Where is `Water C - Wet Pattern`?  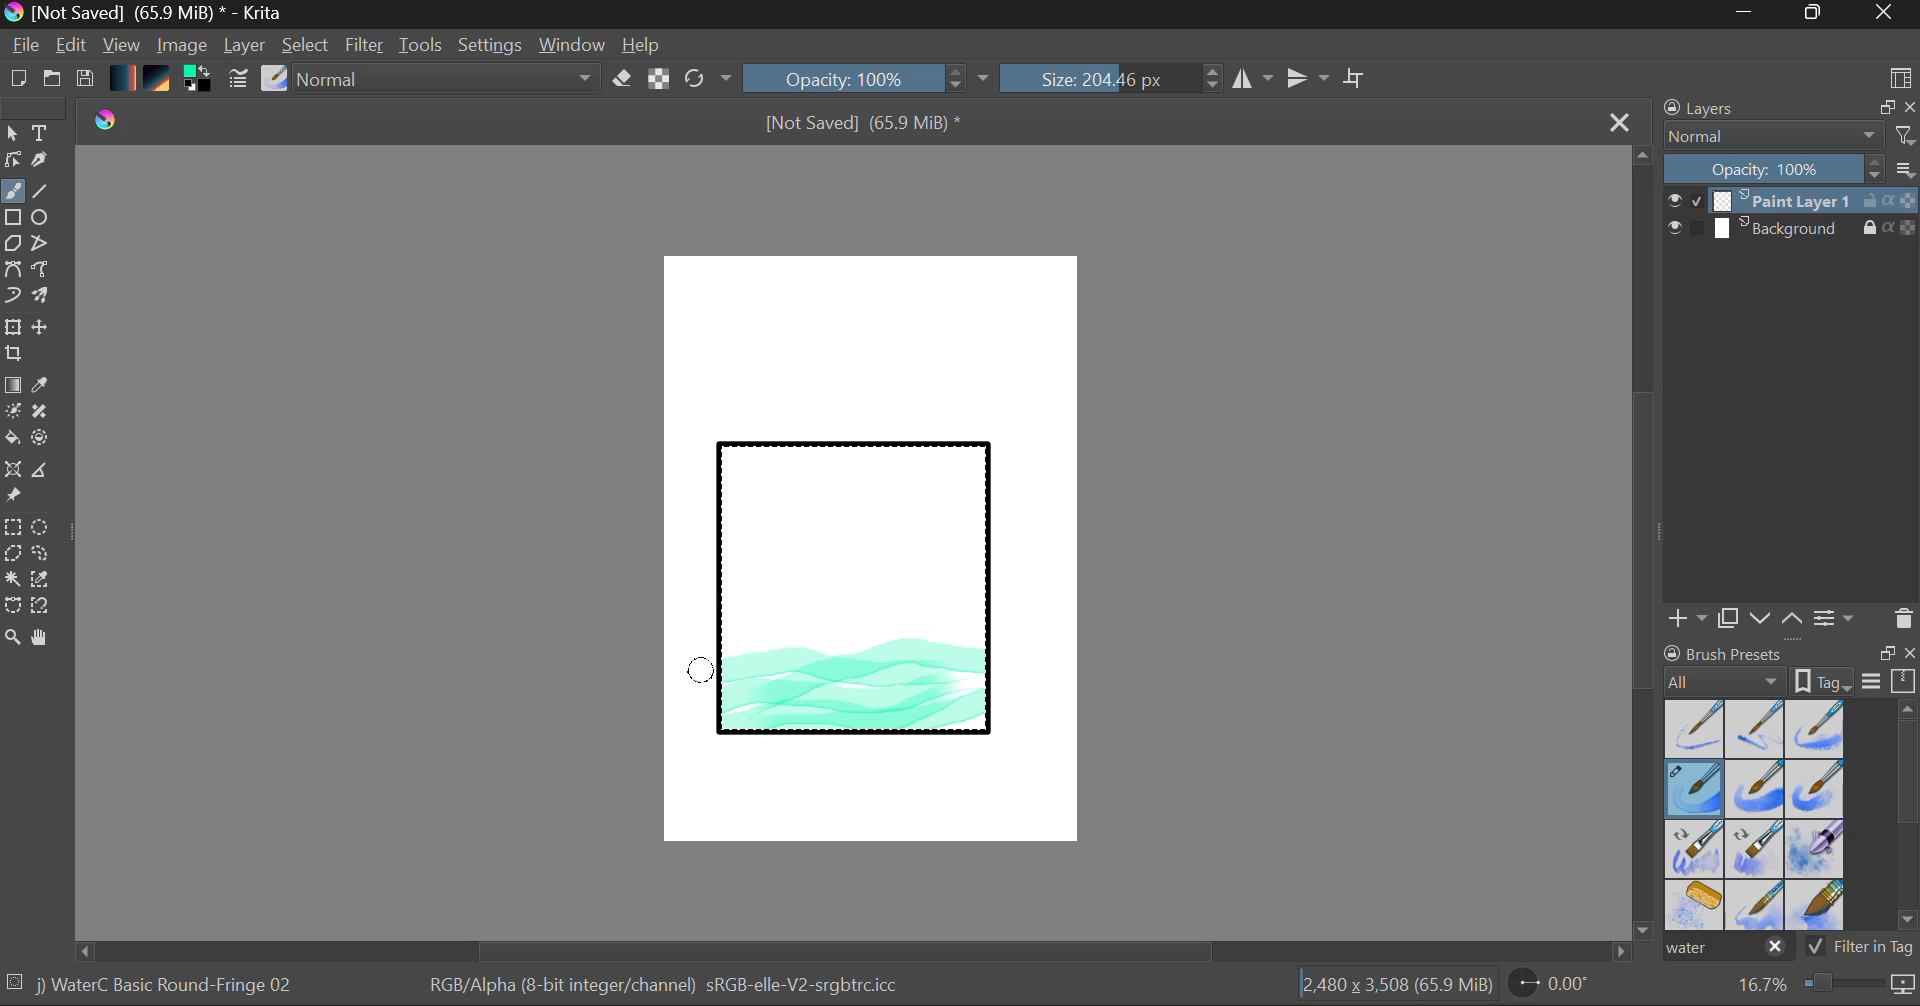
Water C - Wet Pattern is located at coordinates (1814, 729).